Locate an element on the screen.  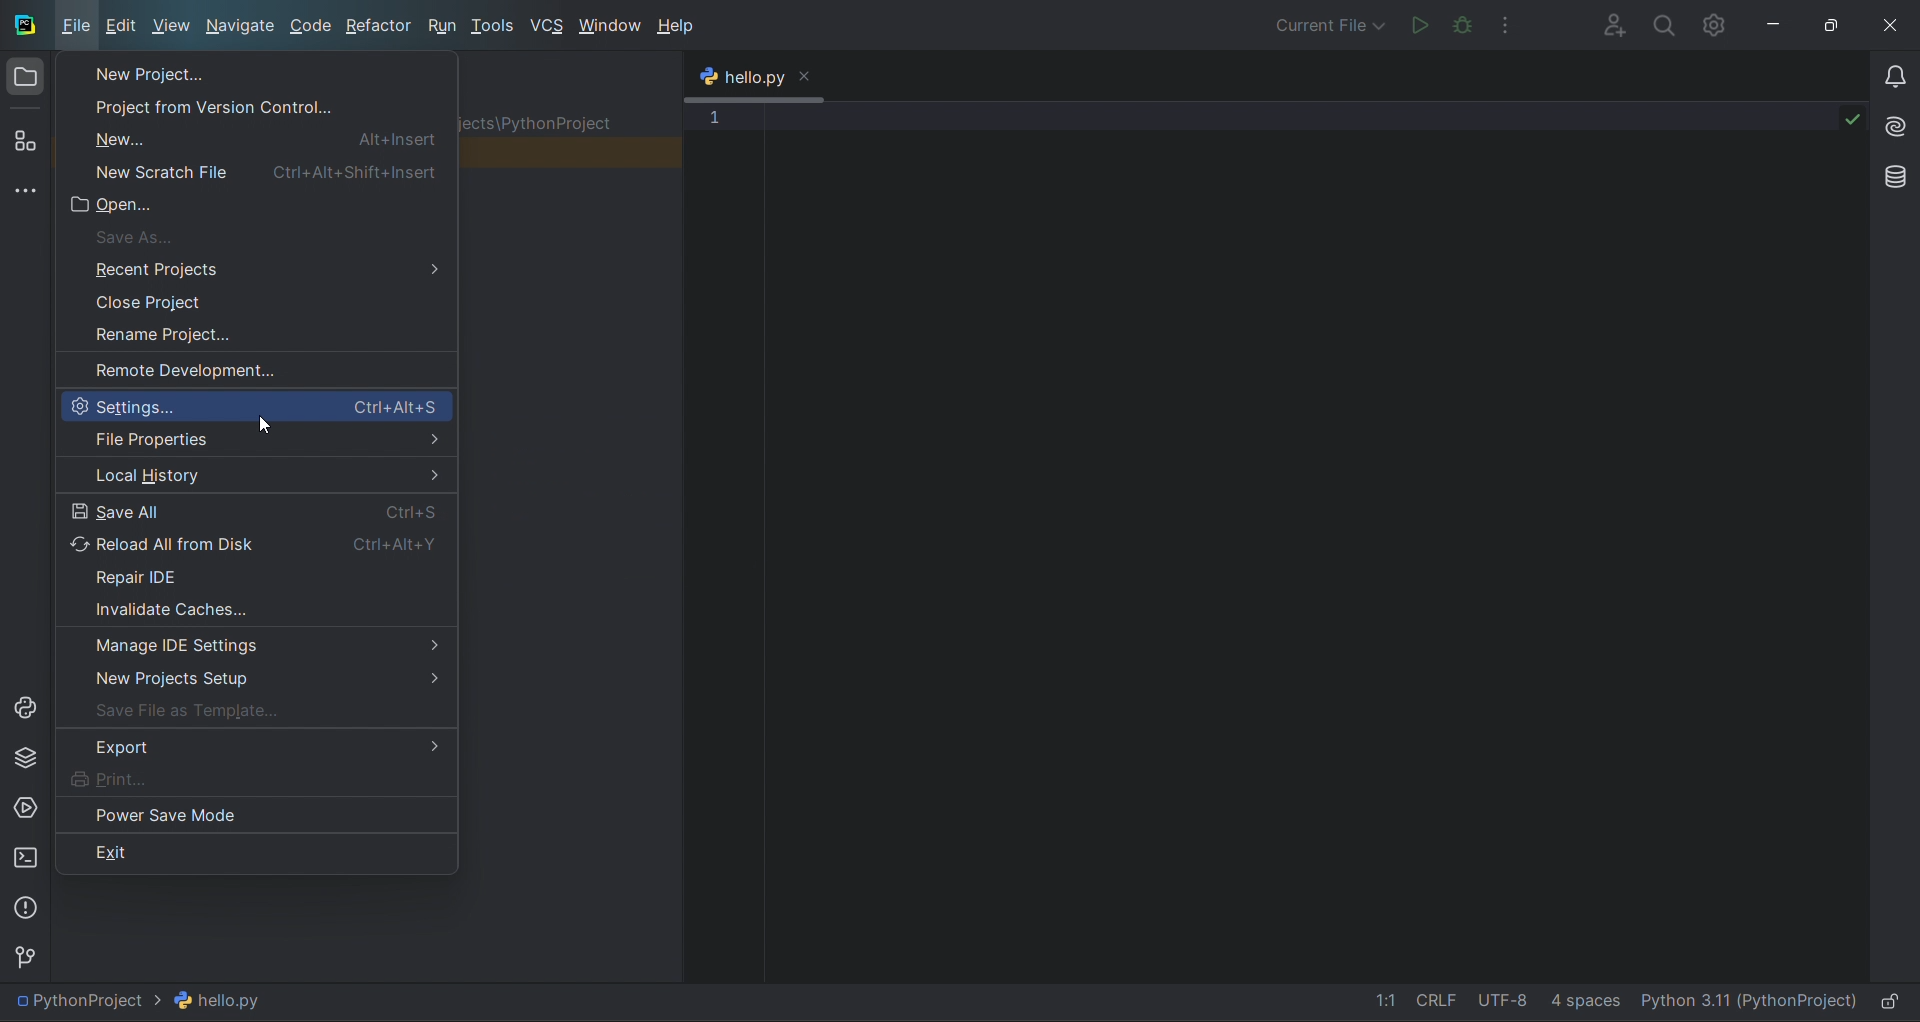
local history is located at coordinates (254, 471).